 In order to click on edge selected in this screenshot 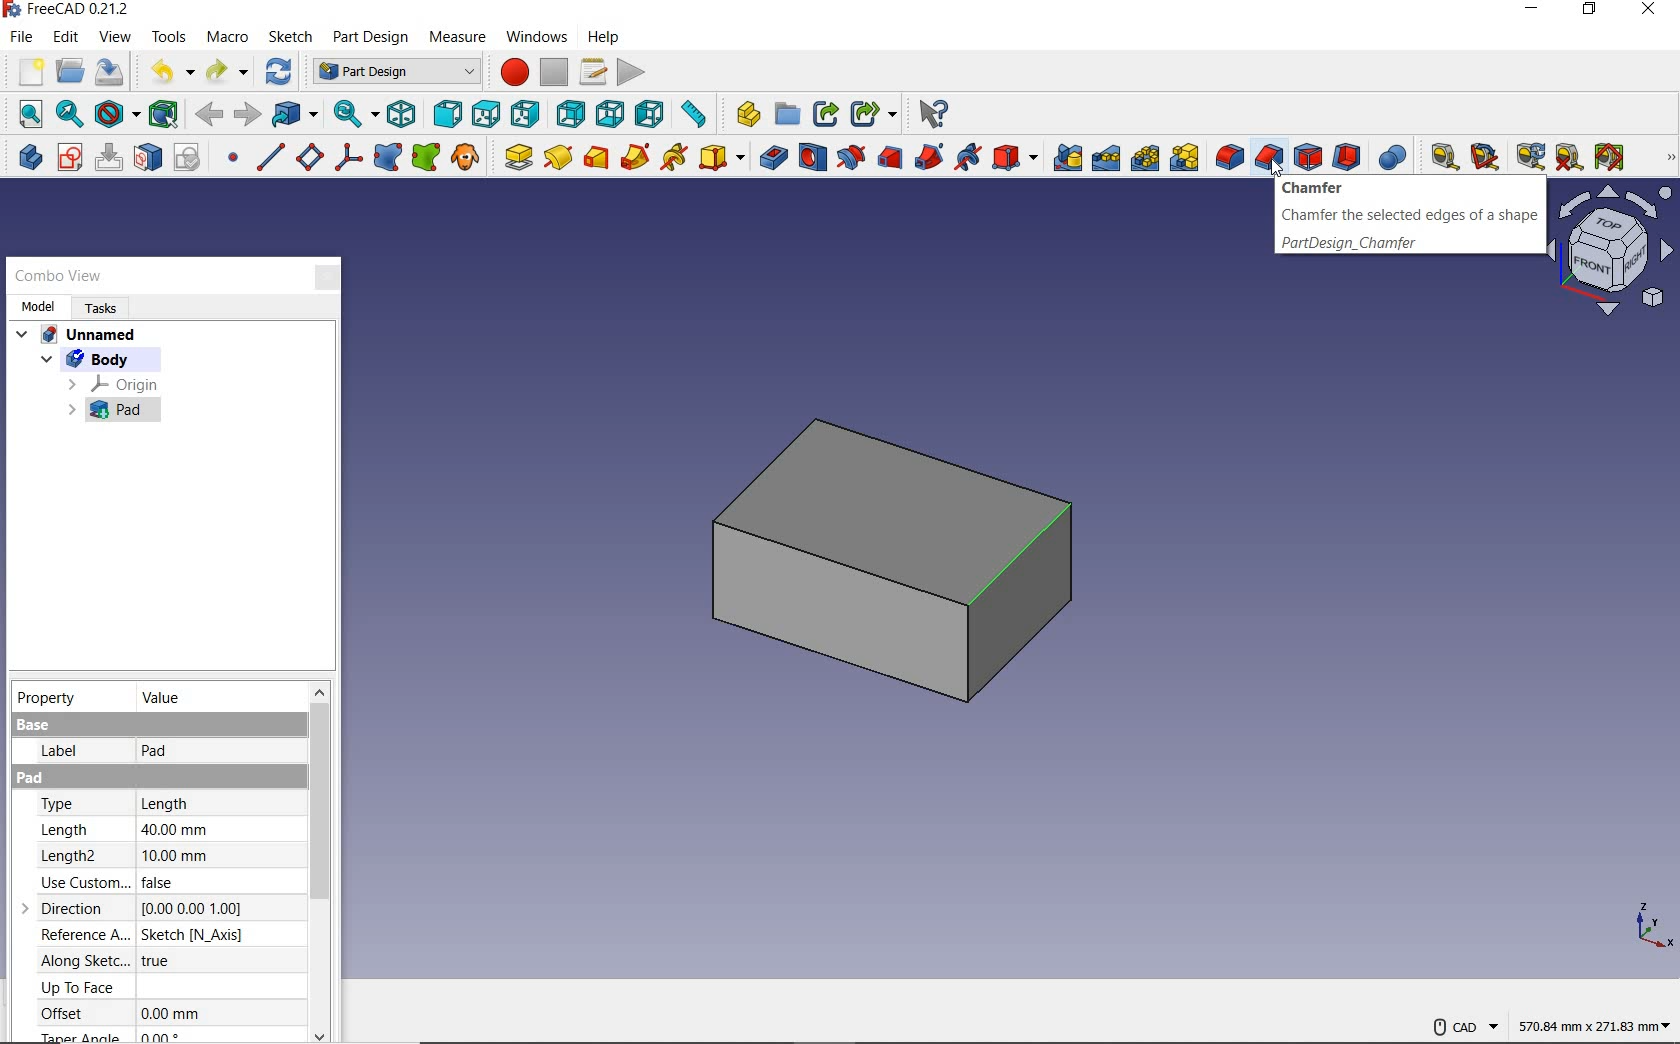, I will do `click(1022, 556)`.